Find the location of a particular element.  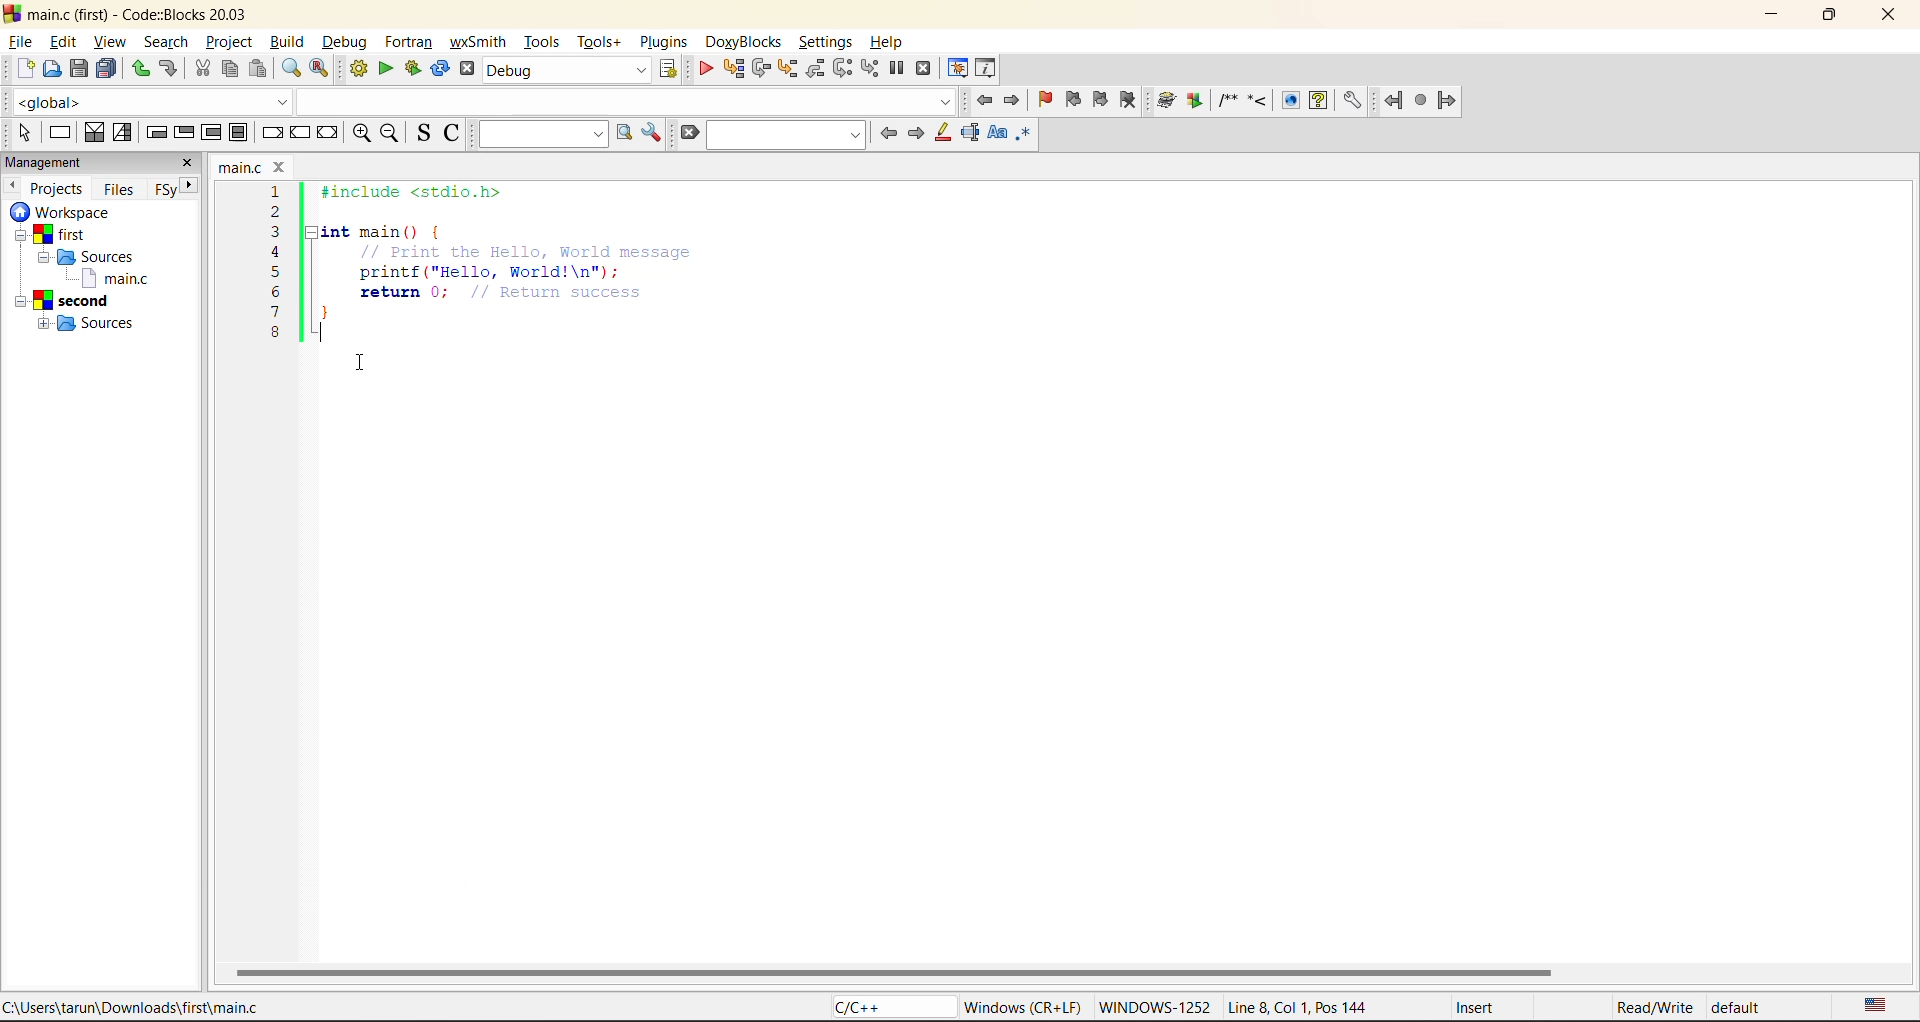

insert comment box is located at coordinates (1227, 101).